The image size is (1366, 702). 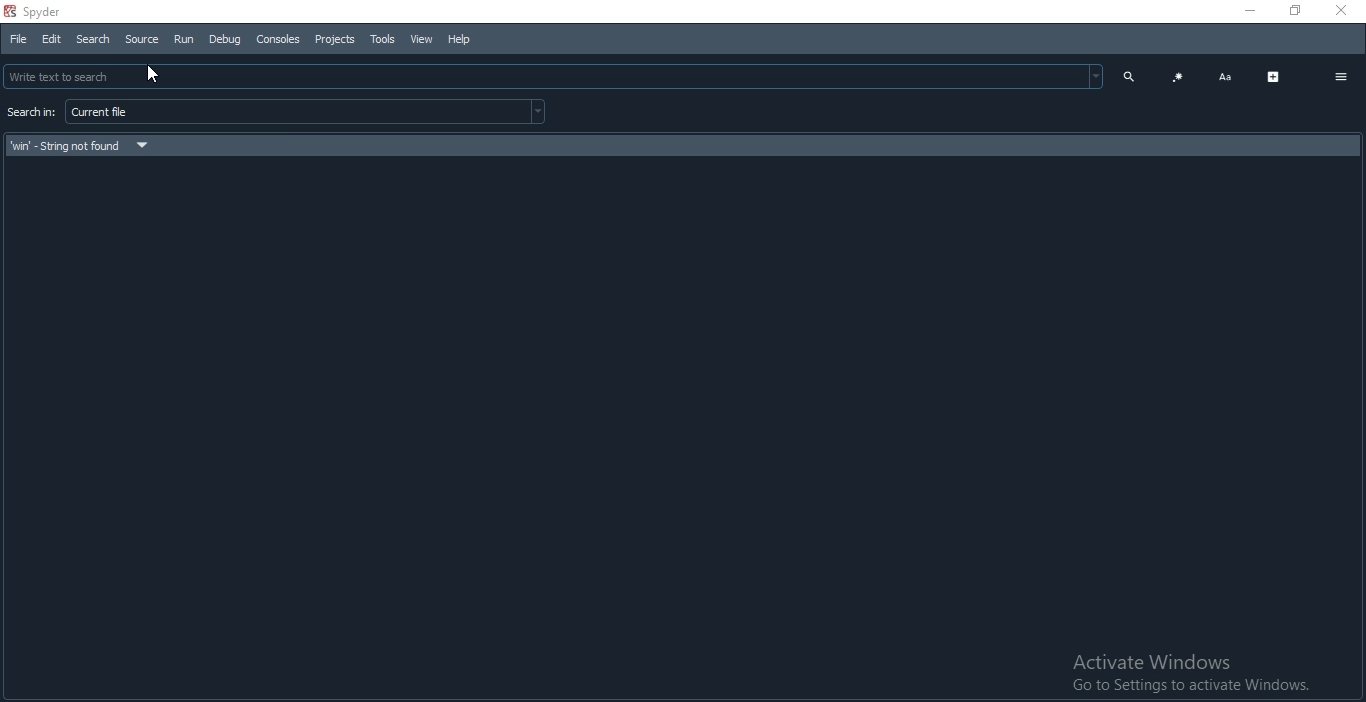 What do you see at coordinates (30, 114) in the screenshot?
I see `search for` at bounding box center [30, 114].